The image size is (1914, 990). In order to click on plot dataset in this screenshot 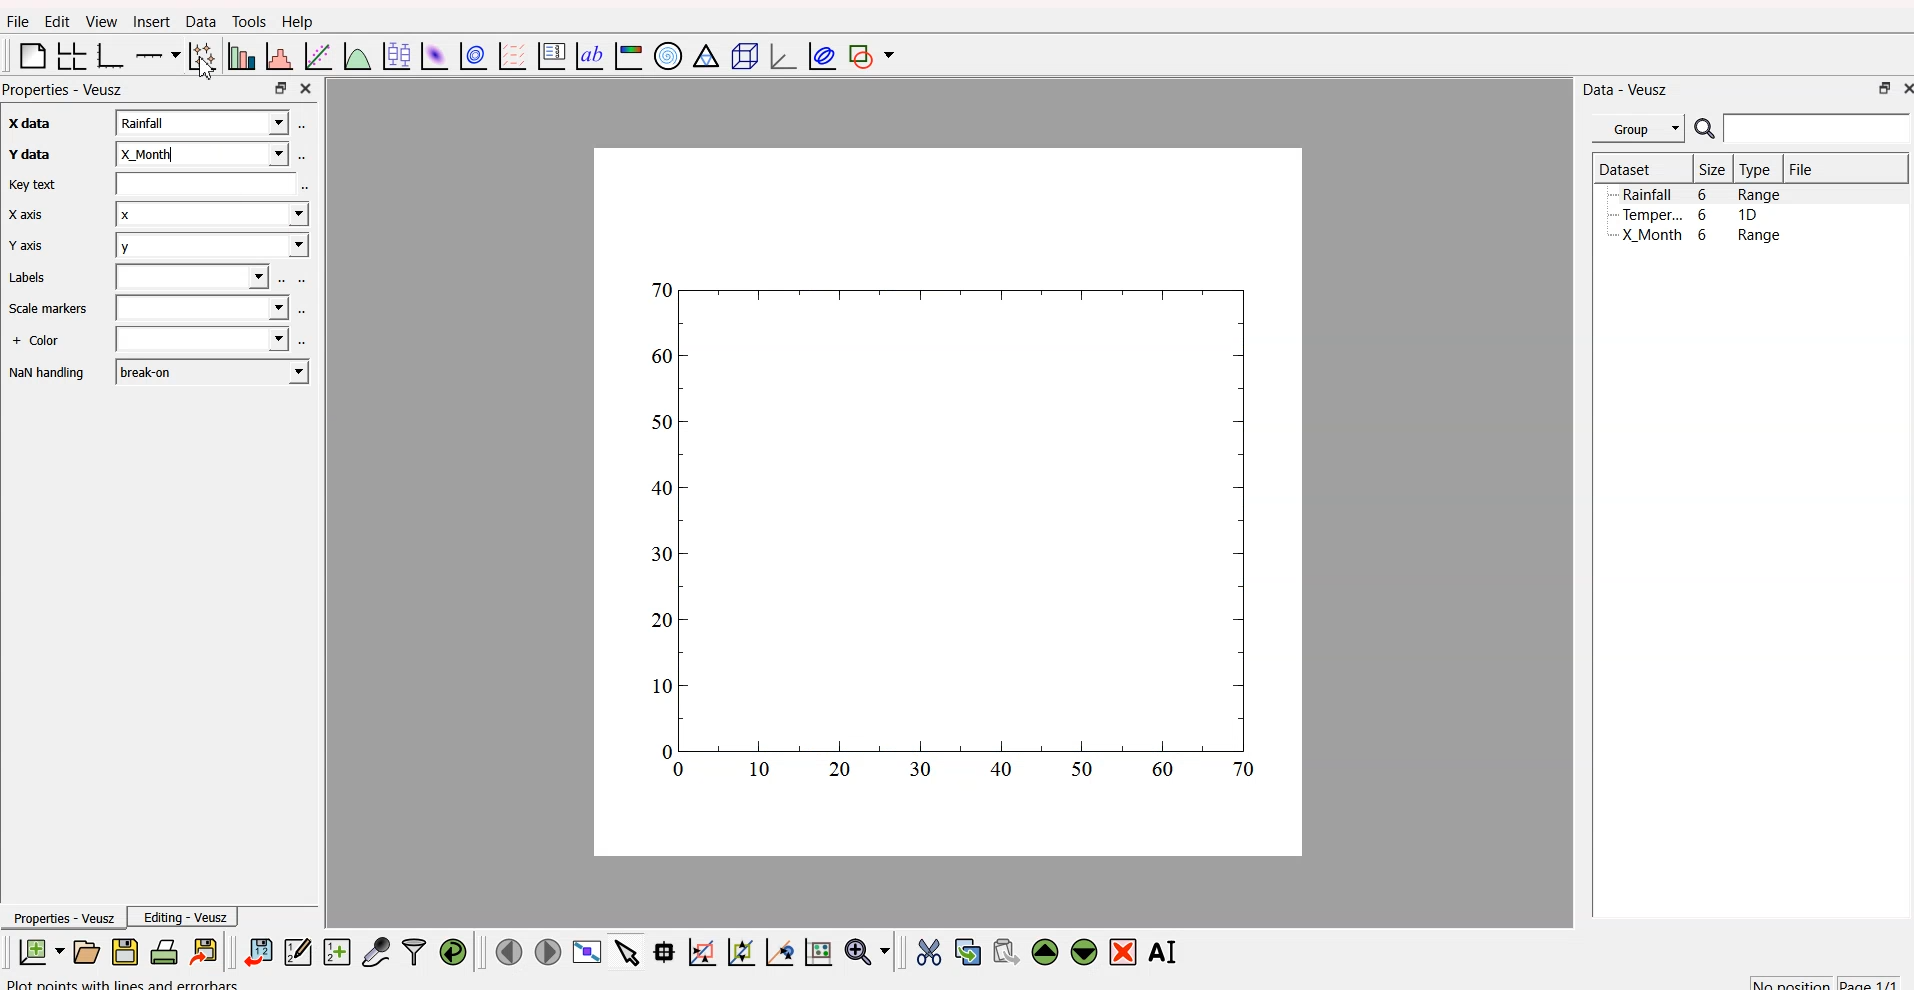, I will do `click(432, 55)`.